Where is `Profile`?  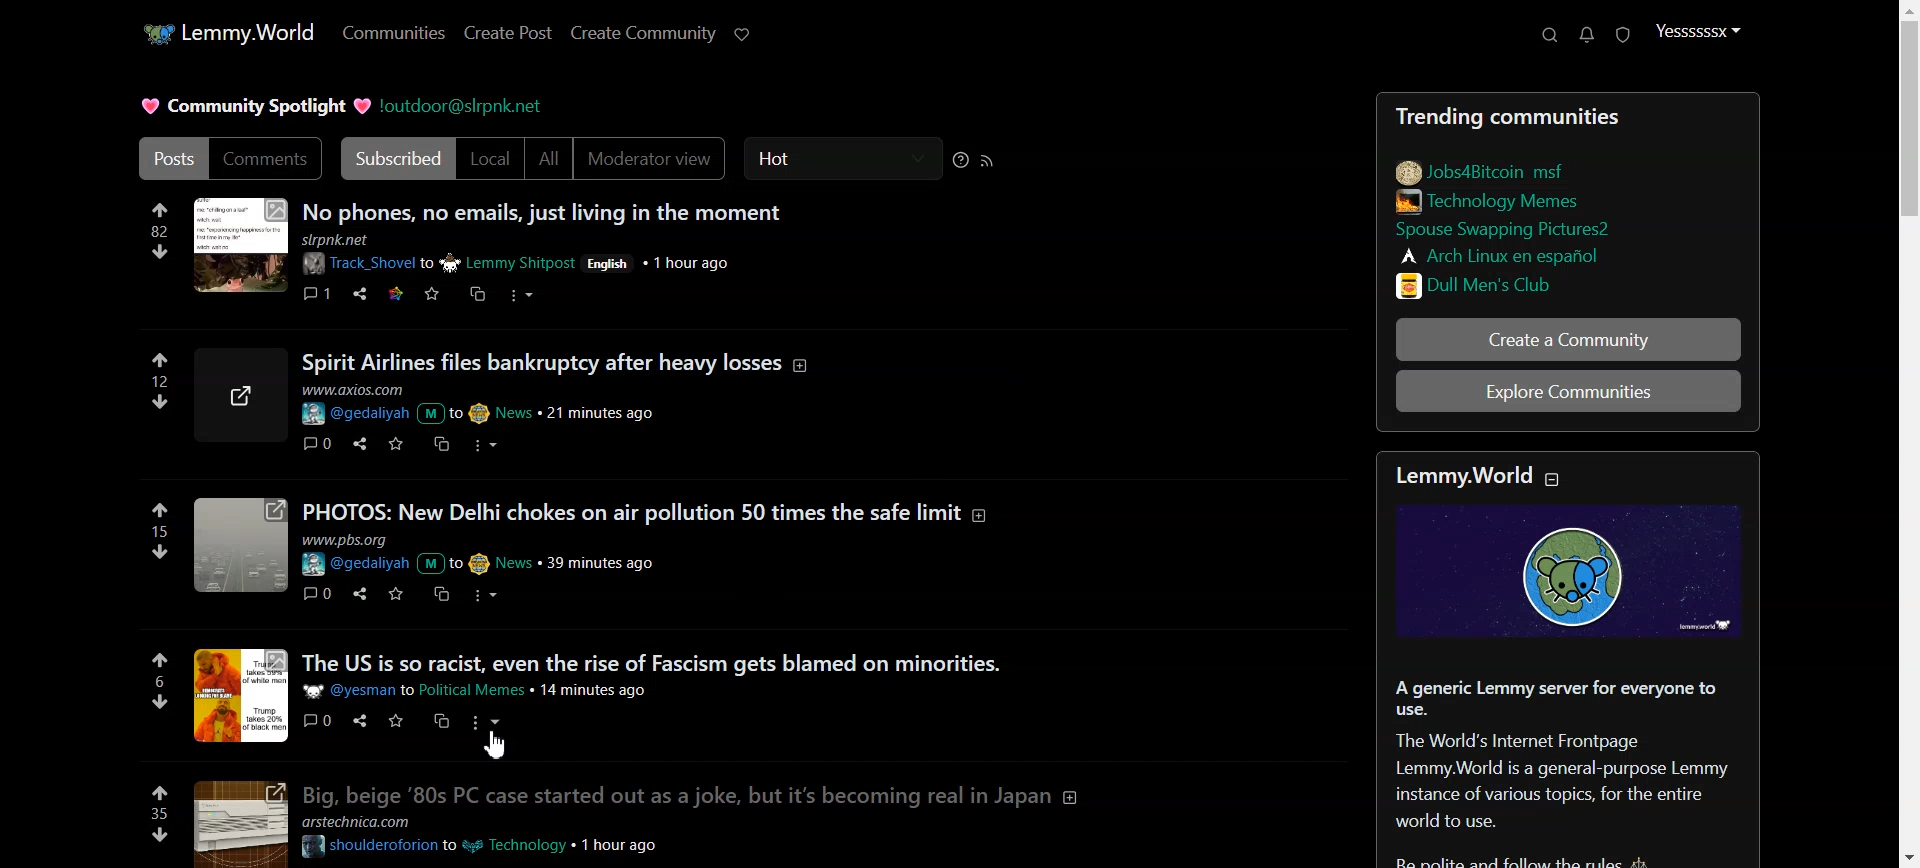
Profile is located at coordinates (1698, 32).